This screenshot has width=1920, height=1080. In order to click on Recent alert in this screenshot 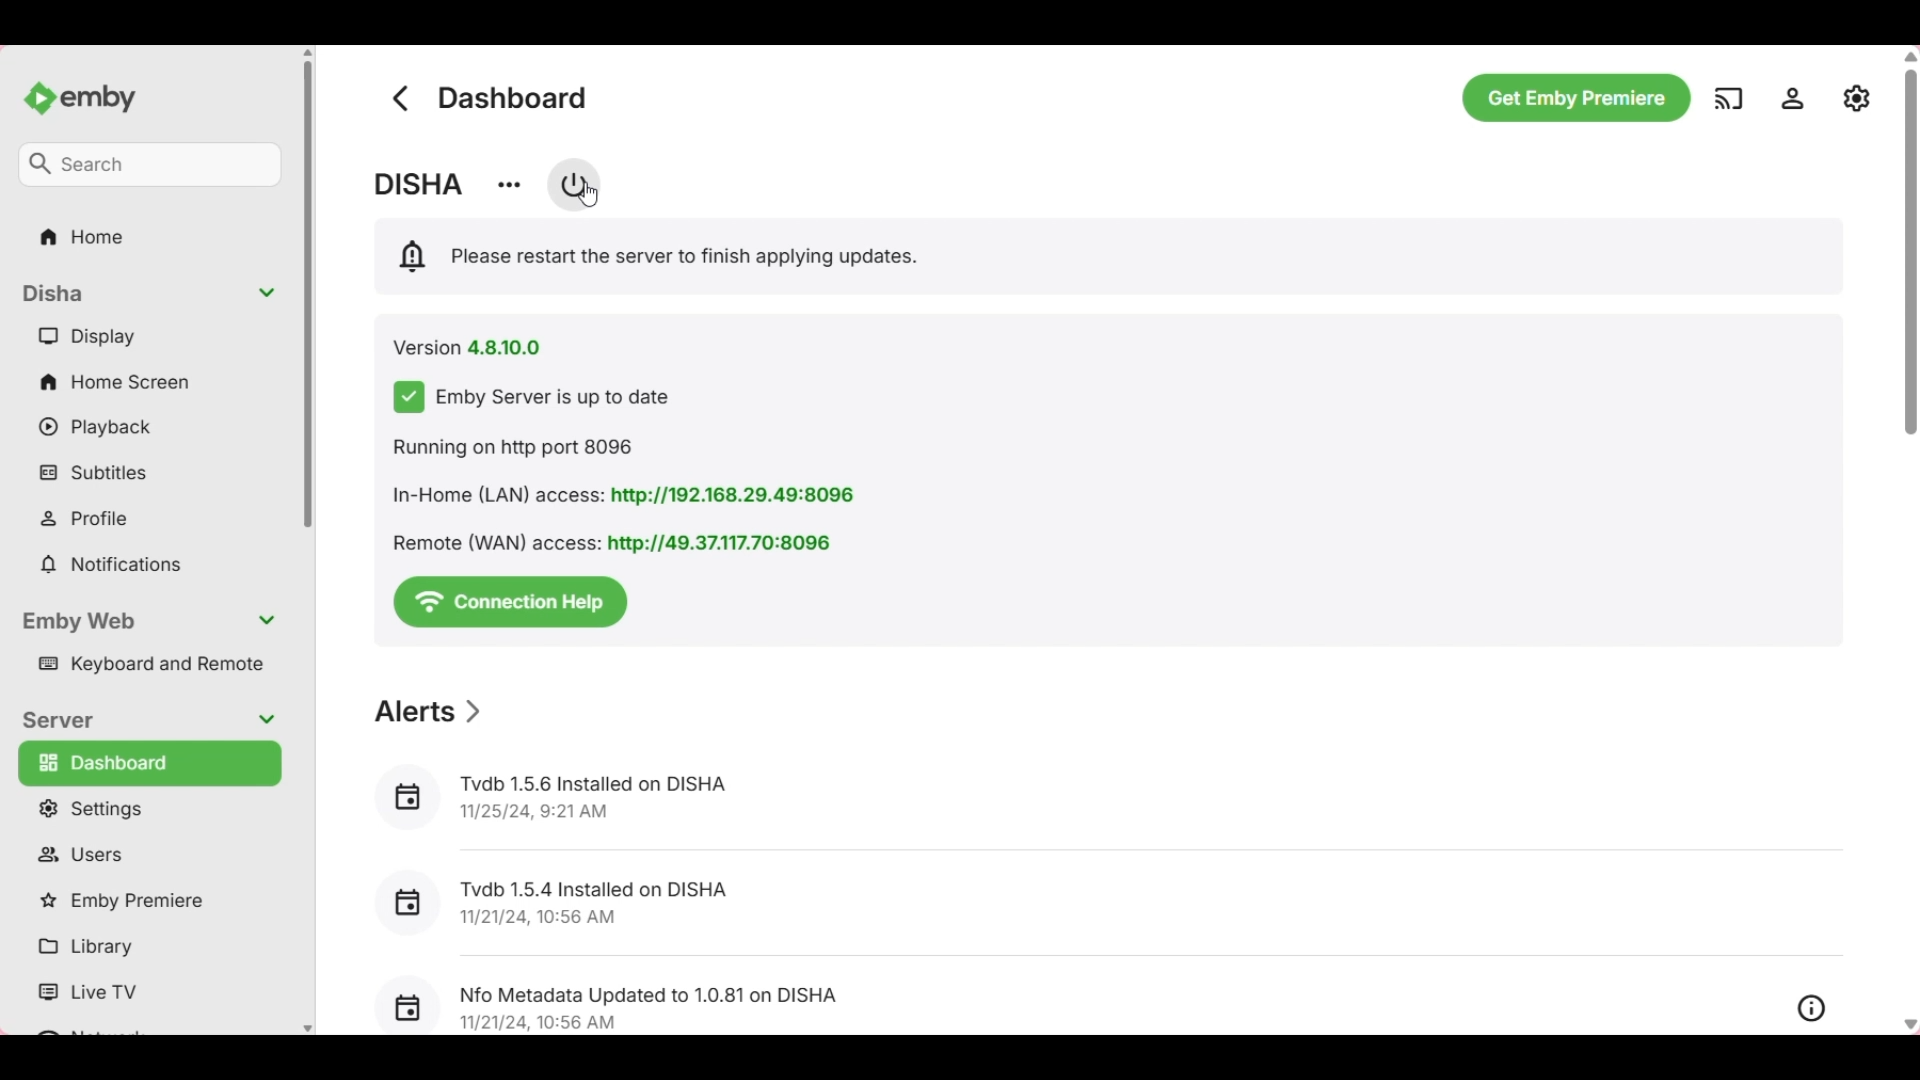, I will do `click(1073, 998)`.